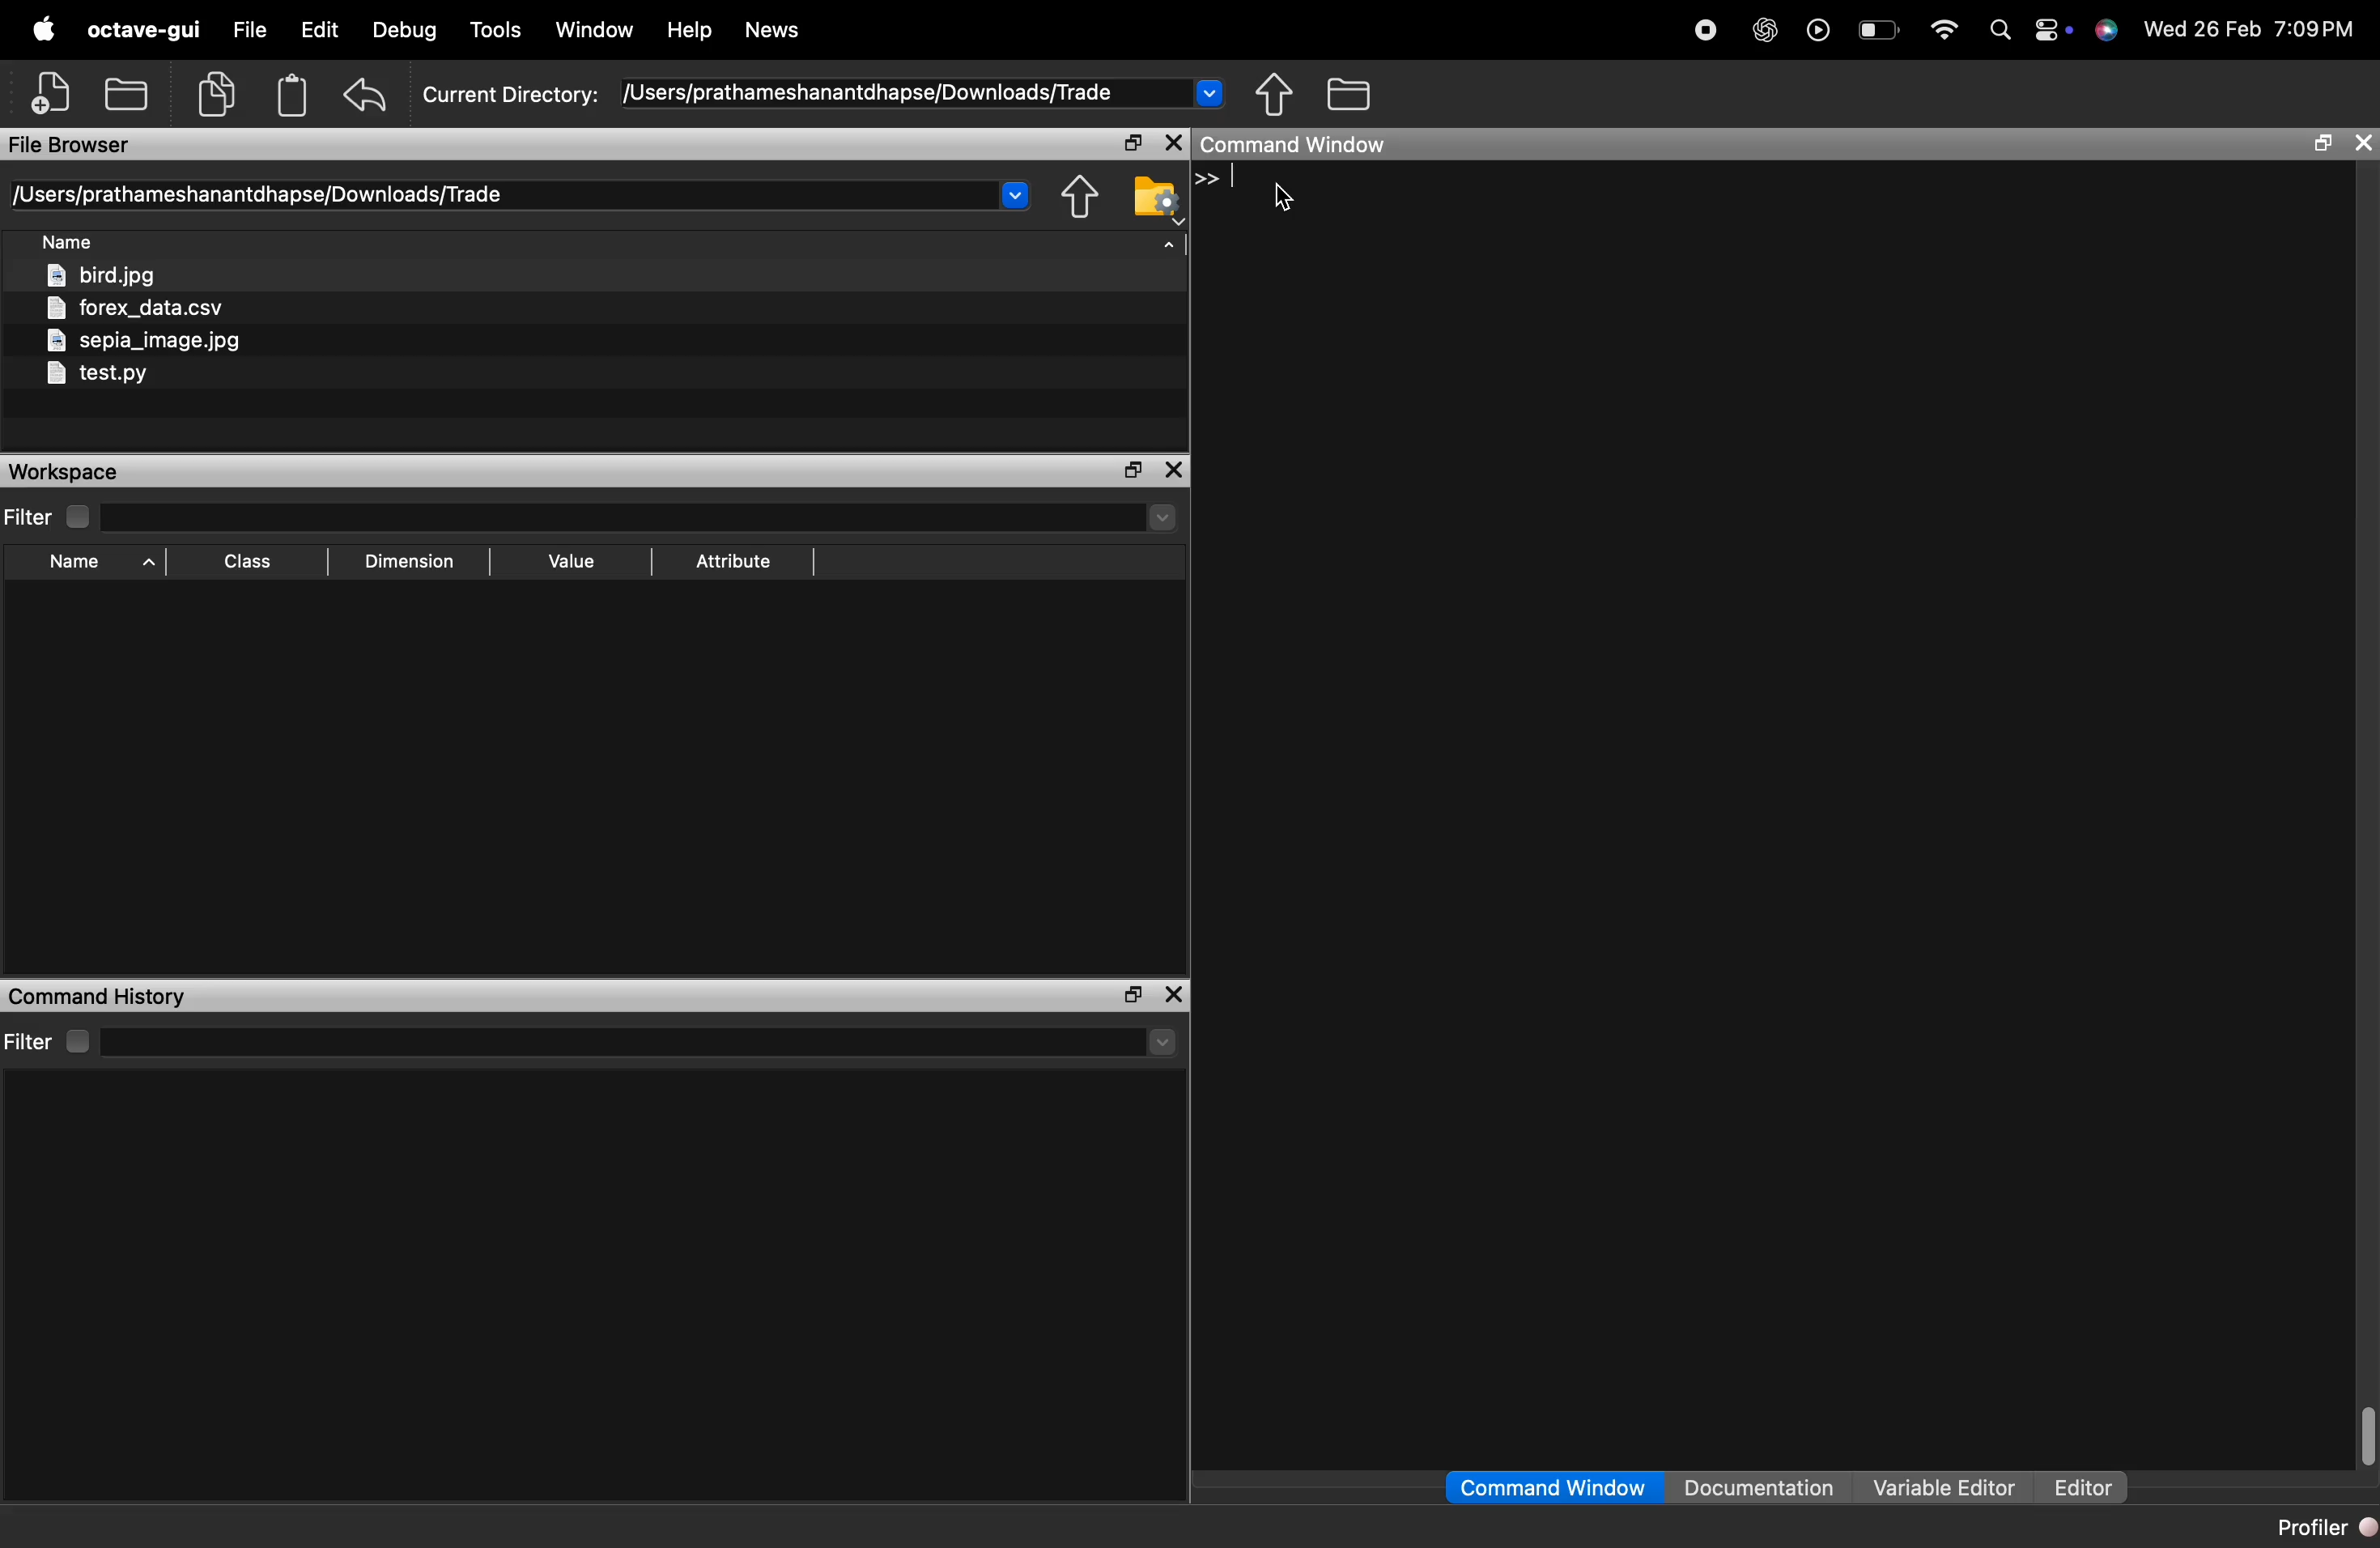 This screenshot has height=1548, width=2380. Describe the element at coordinates (1944, 31) in the screenshot. I see `wifi` at that location.